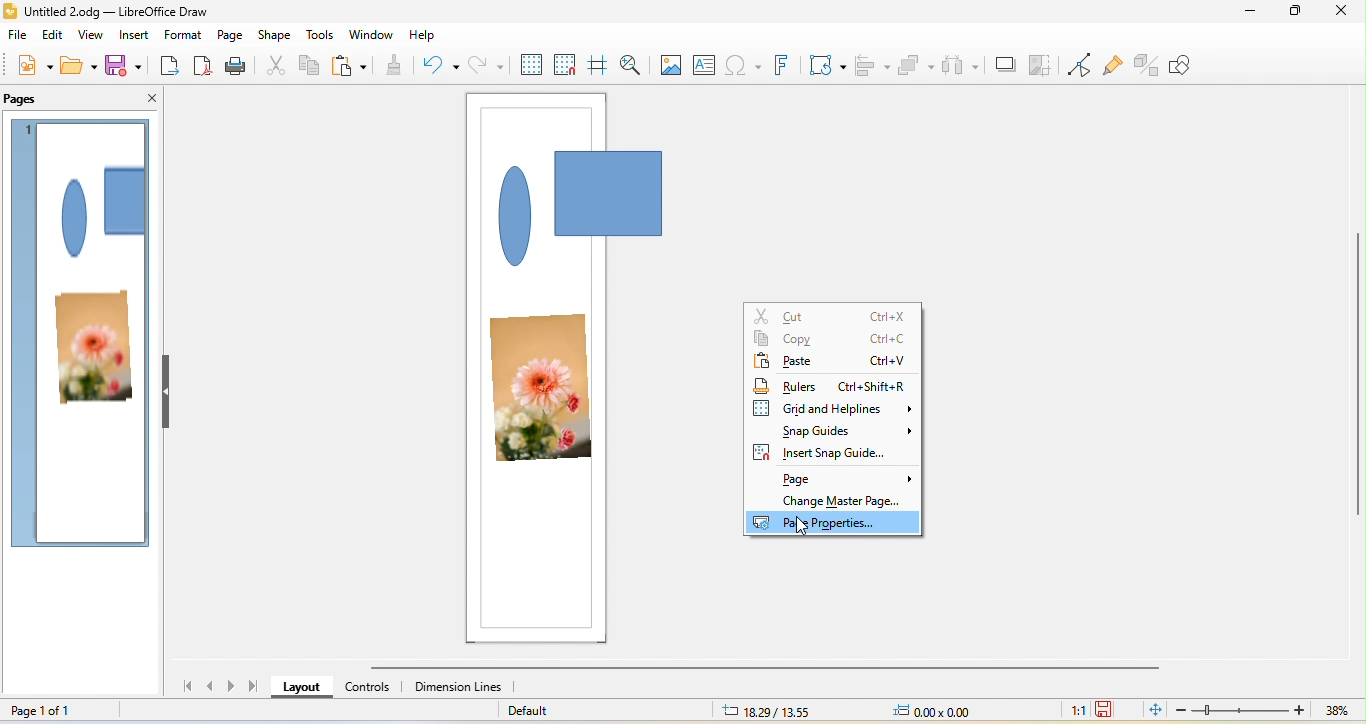 This screenshot has width=1366, height=724. I want to click on previous page, so click(214, 689).